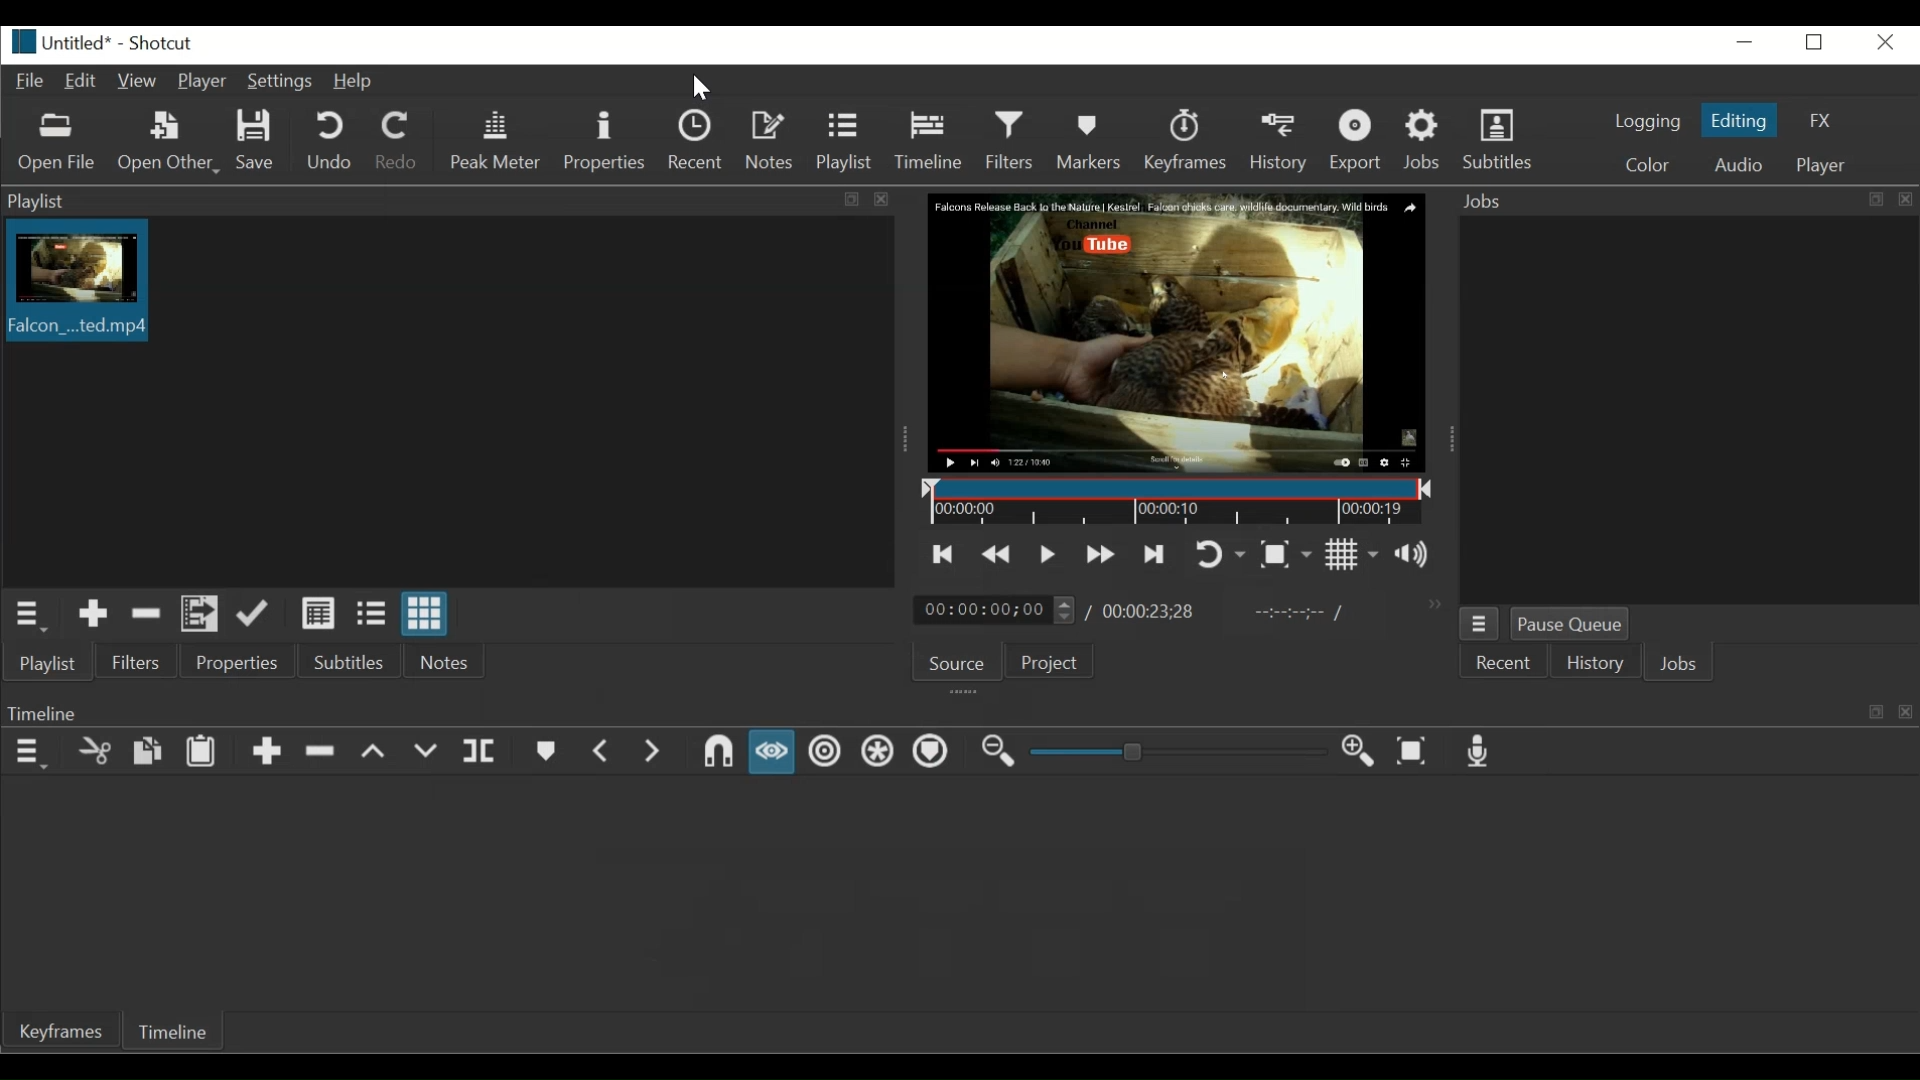 This screenshot has height=1080, width=1920. I want to click on Zoom timeline to fit, so click(1412, 751).